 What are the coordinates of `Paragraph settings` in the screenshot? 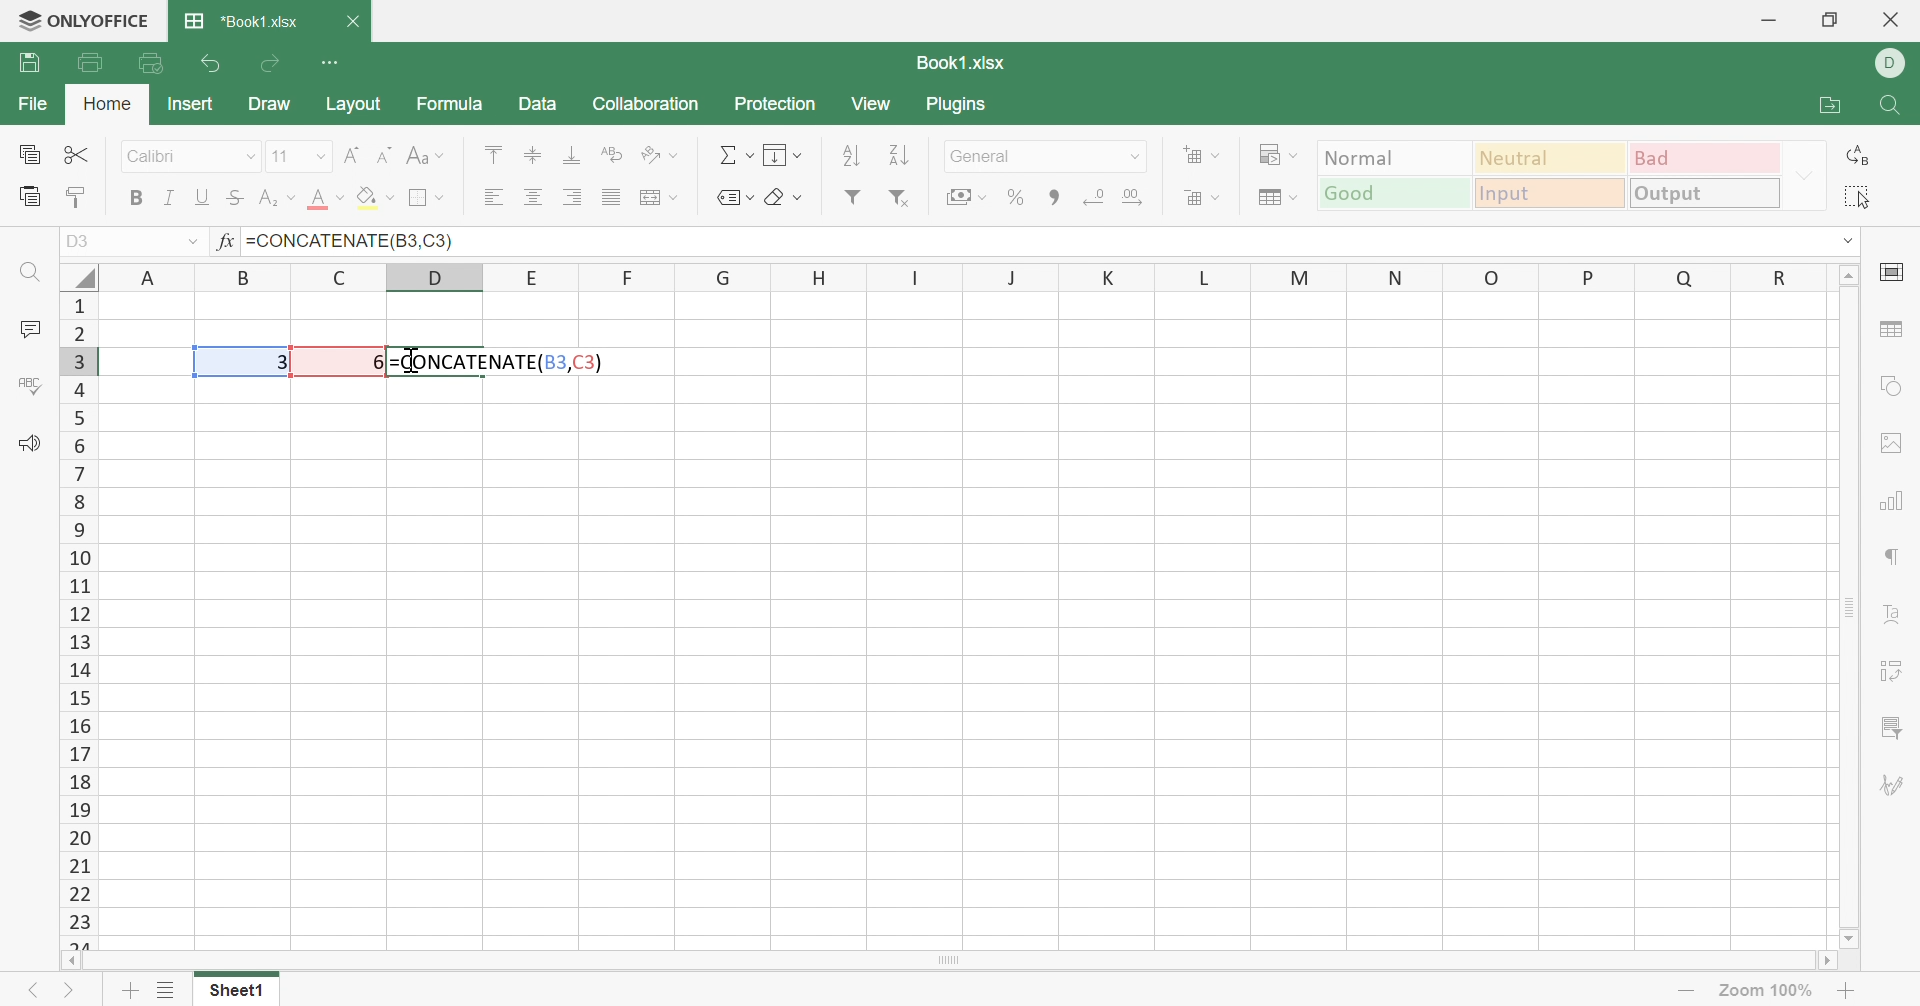 It's located at (1895, 557).